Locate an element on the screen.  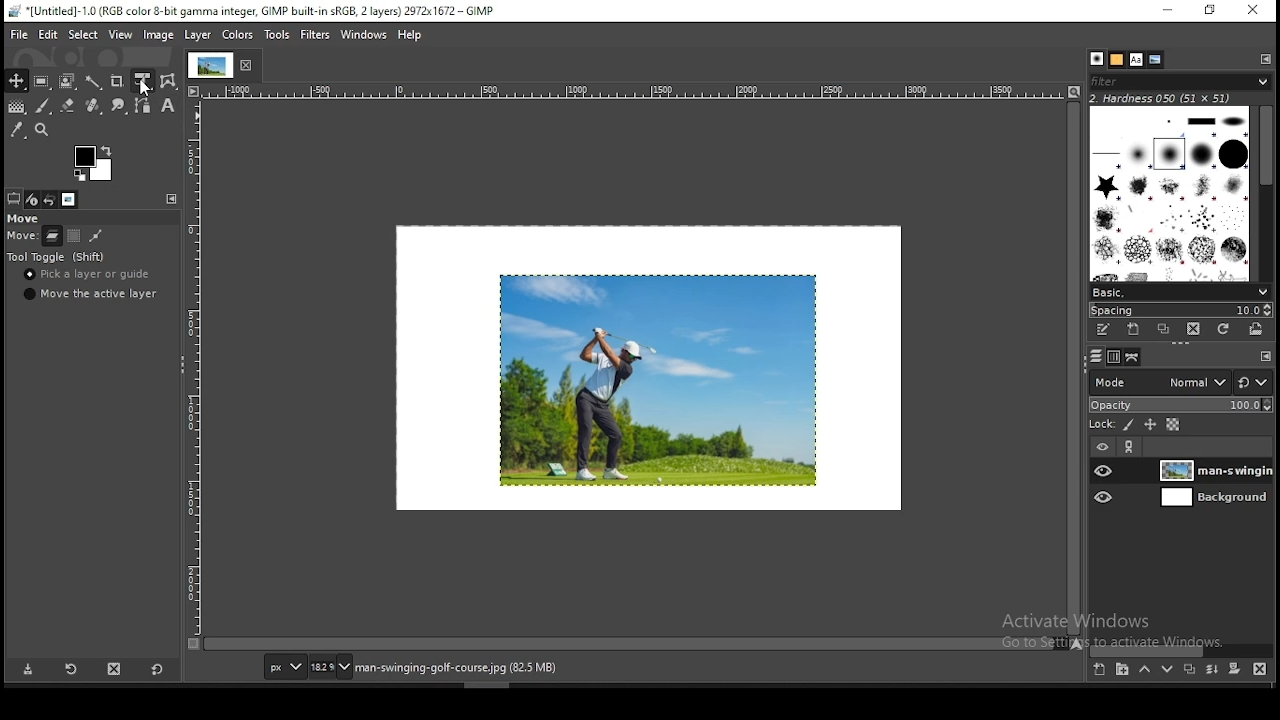
delete tool preset is located at coordinates (116, 668).